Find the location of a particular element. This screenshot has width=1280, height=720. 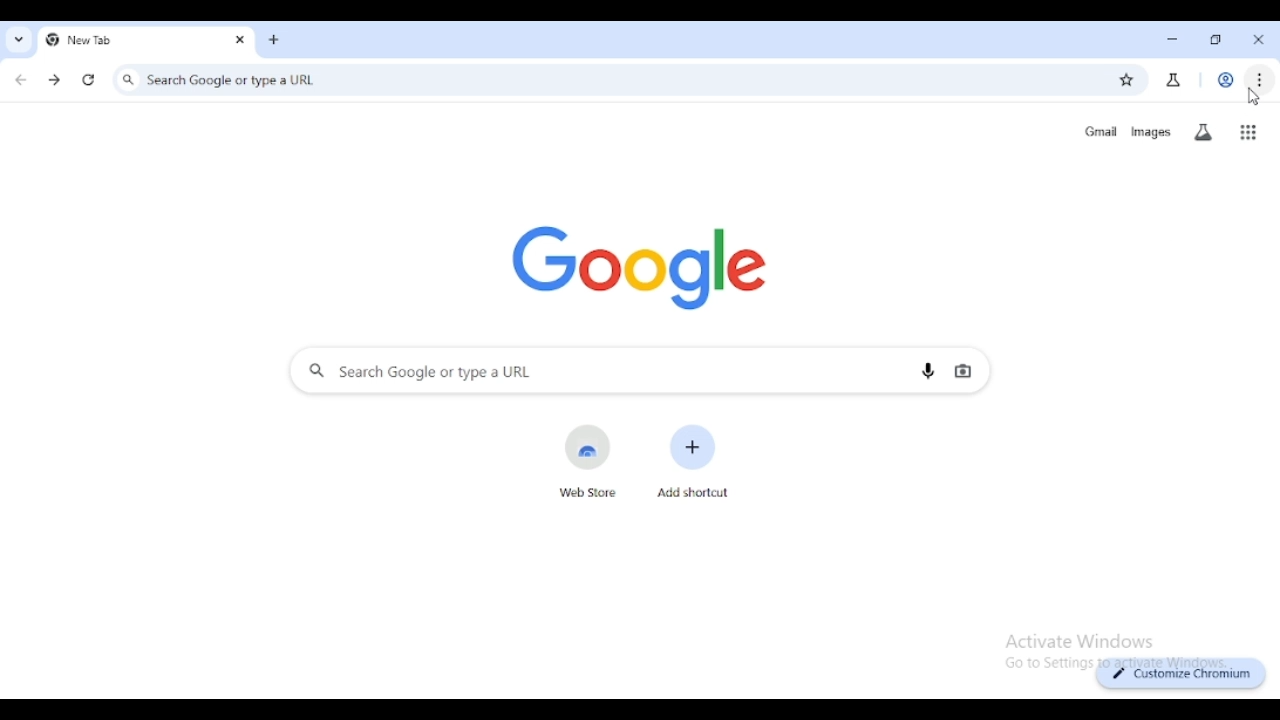

search labs is located at coordinates (1202, 132).